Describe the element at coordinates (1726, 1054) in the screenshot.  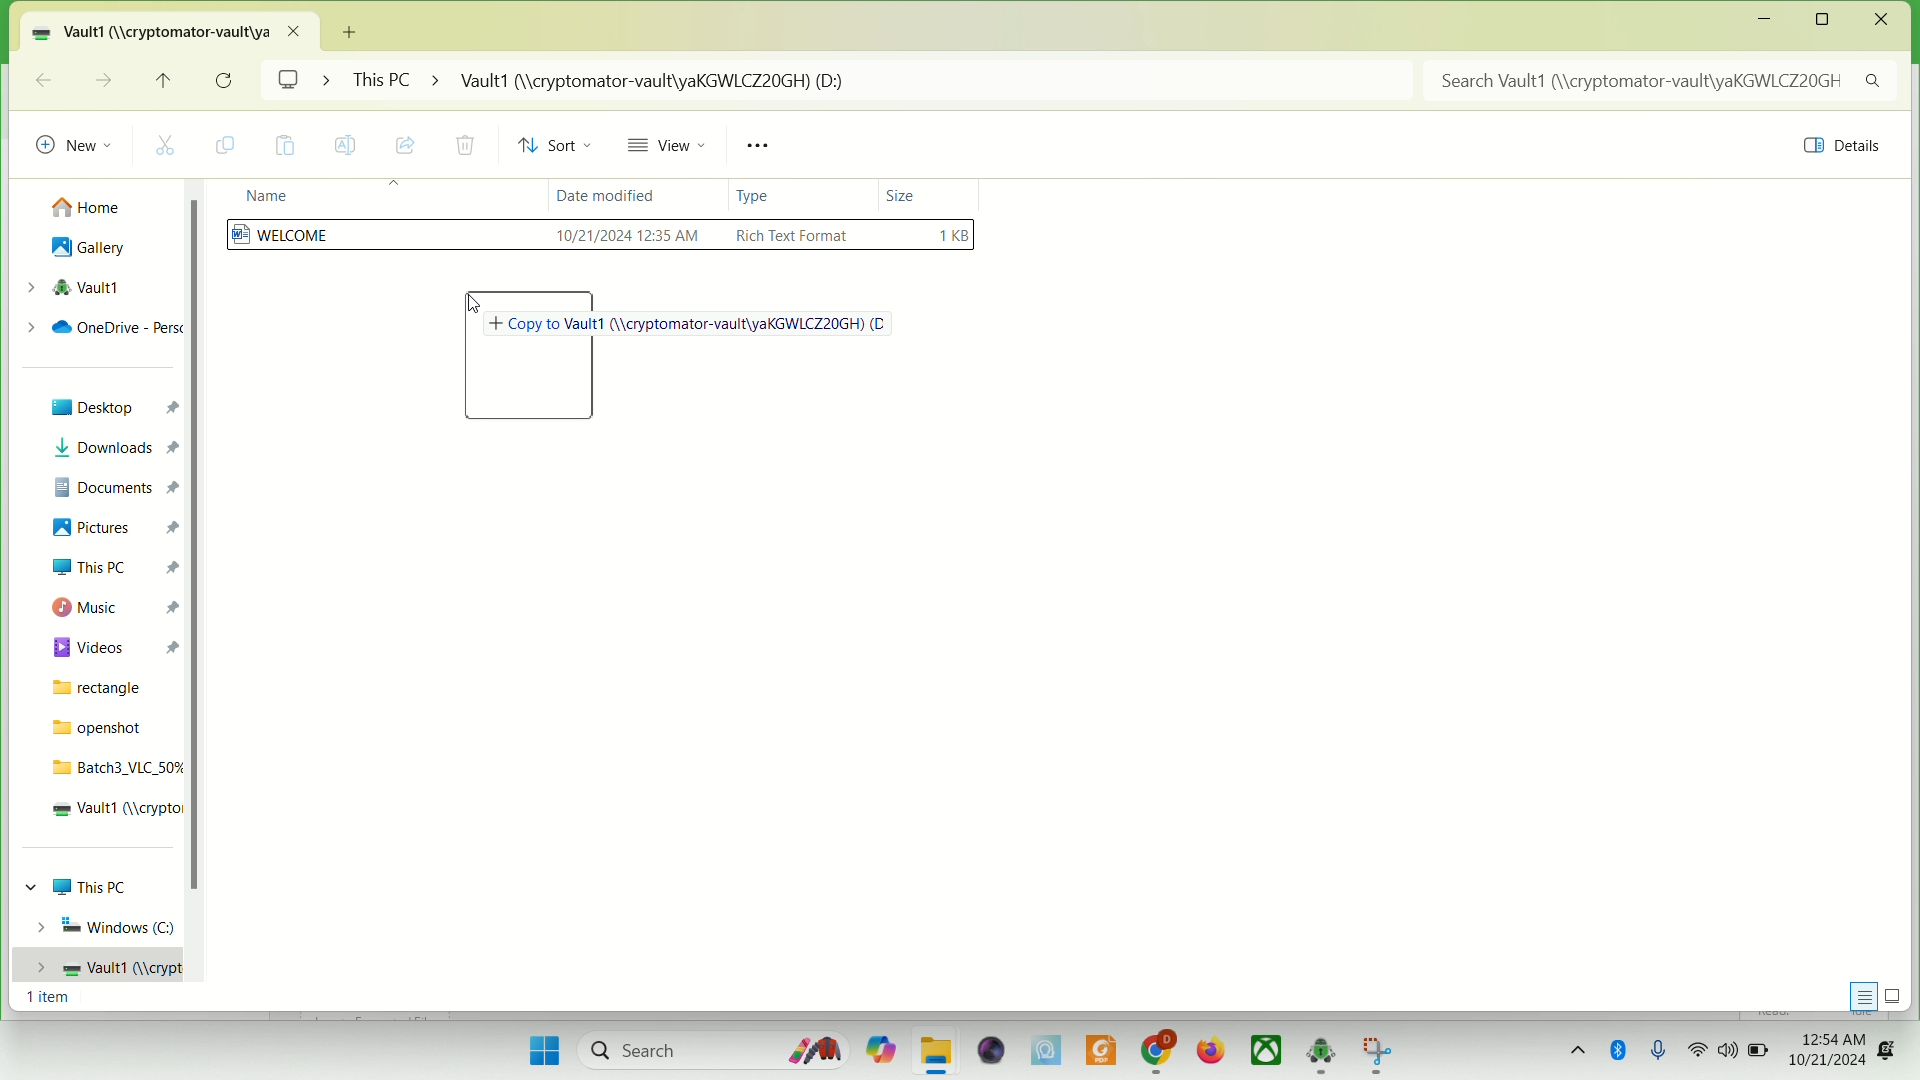
I see `speaker` at that location.